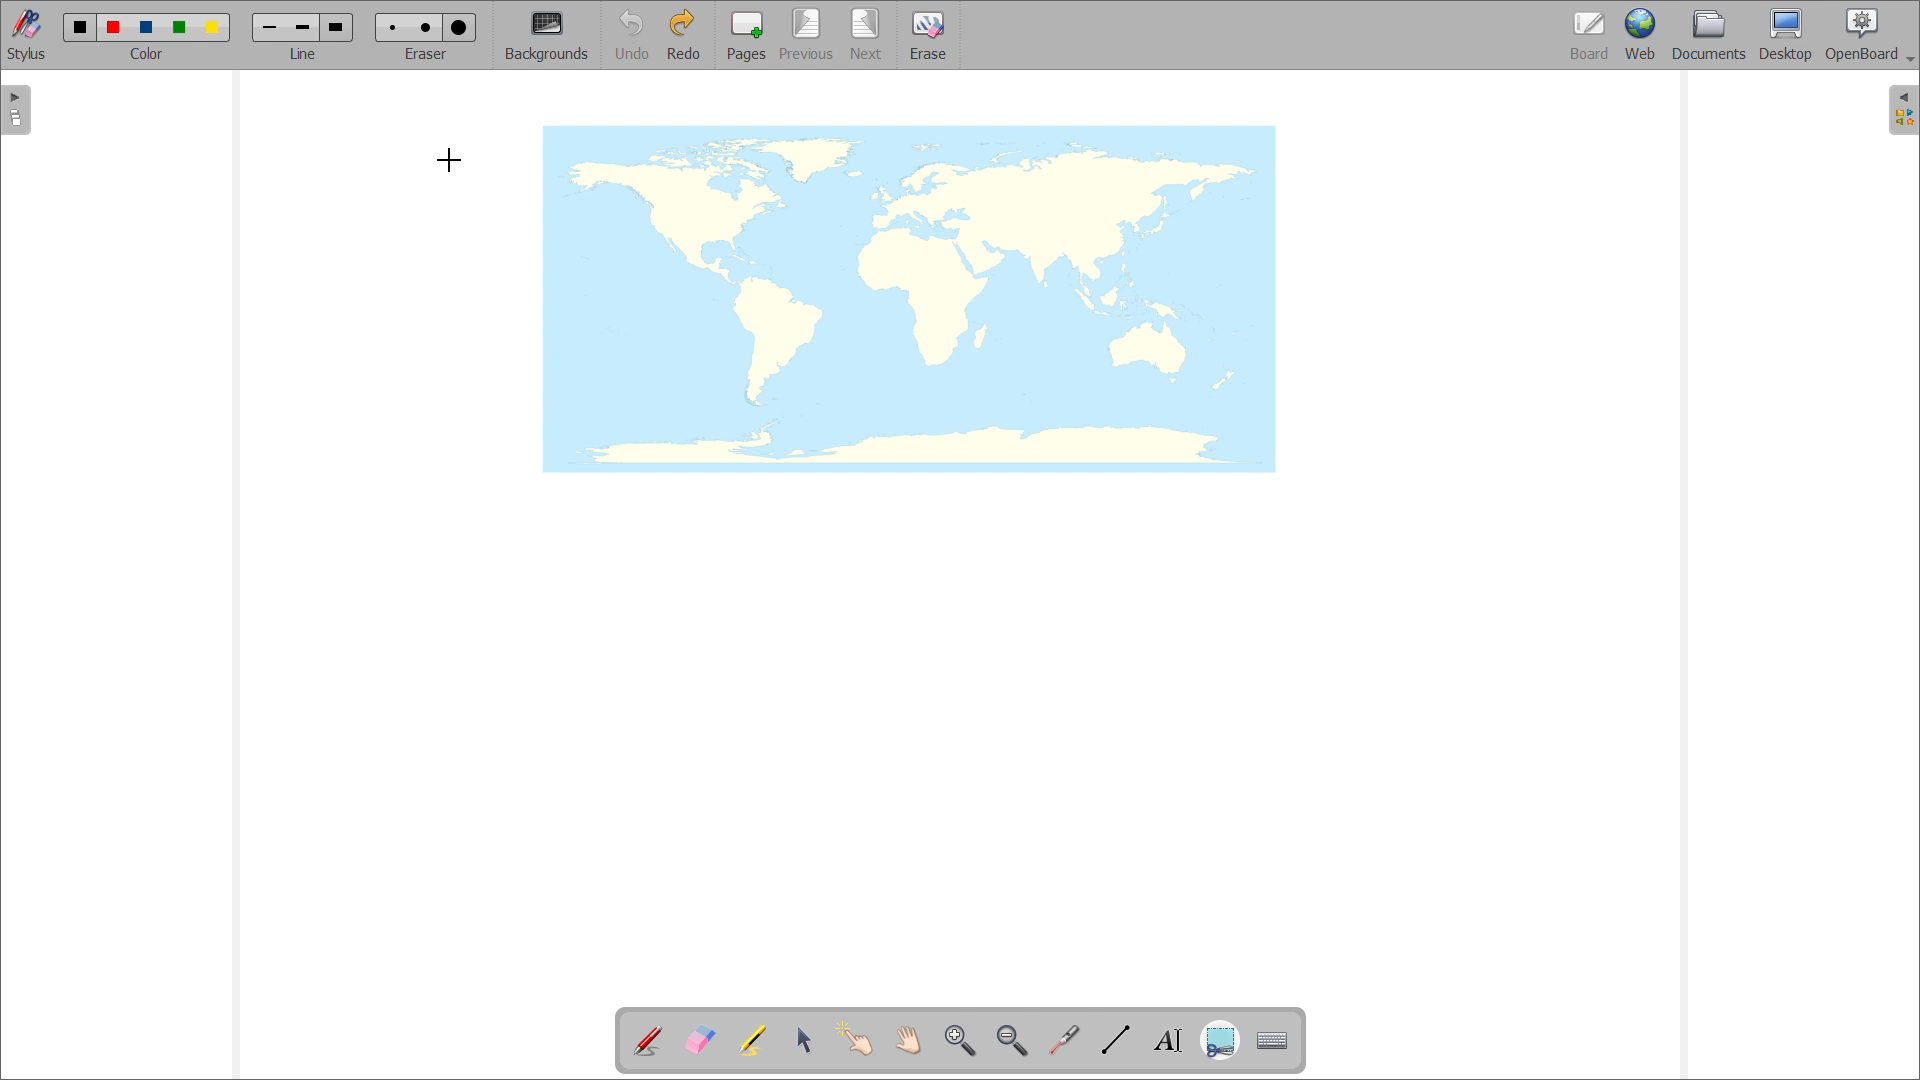 The height and width of the screenshot is (1080, 1920). What do you see at coordinates (805, 1041) in the screenshot?
I see `select and modify objects` at bounding box center [805, 1041].